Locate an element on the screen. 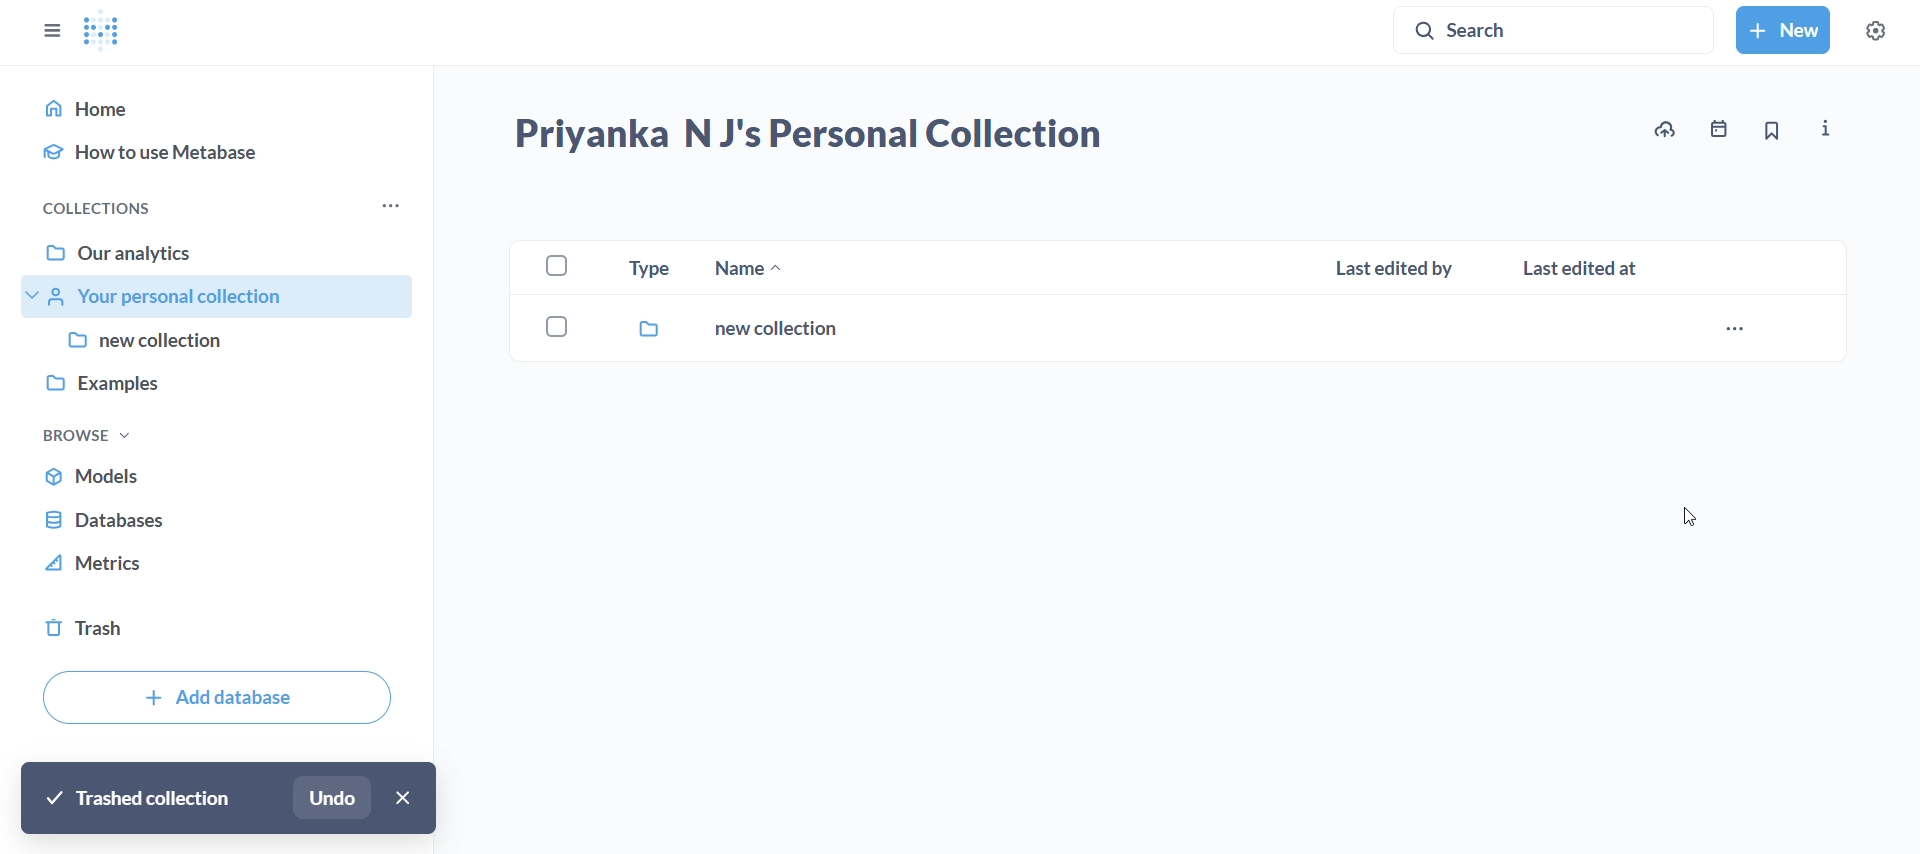 The width and height of the screenshot is (1920, 854). type is located at coordinates (648, 270).